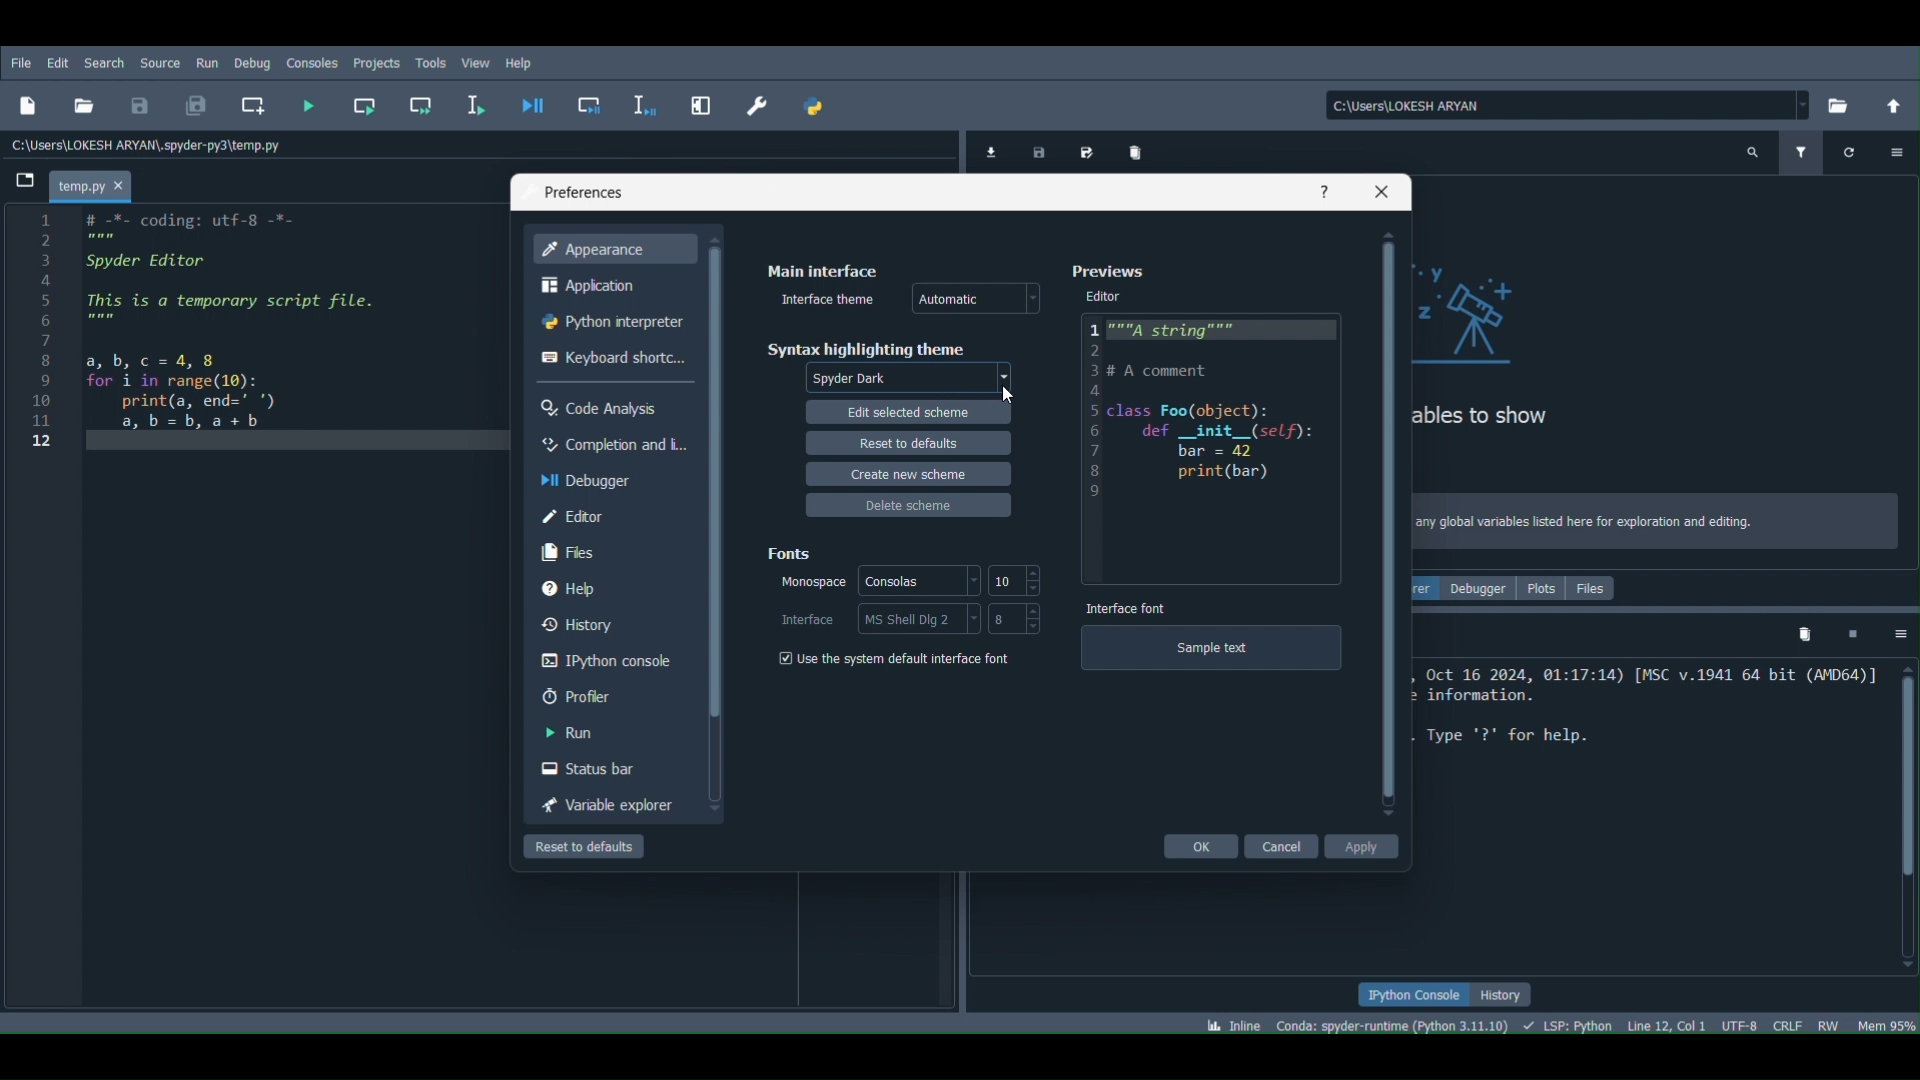 This screenshot has width=1920, height=1080. What do you see at coordinates (34, 101) in the screenshot?
I see `New file (Ctrl + N)` at bounding box center [34, 101].